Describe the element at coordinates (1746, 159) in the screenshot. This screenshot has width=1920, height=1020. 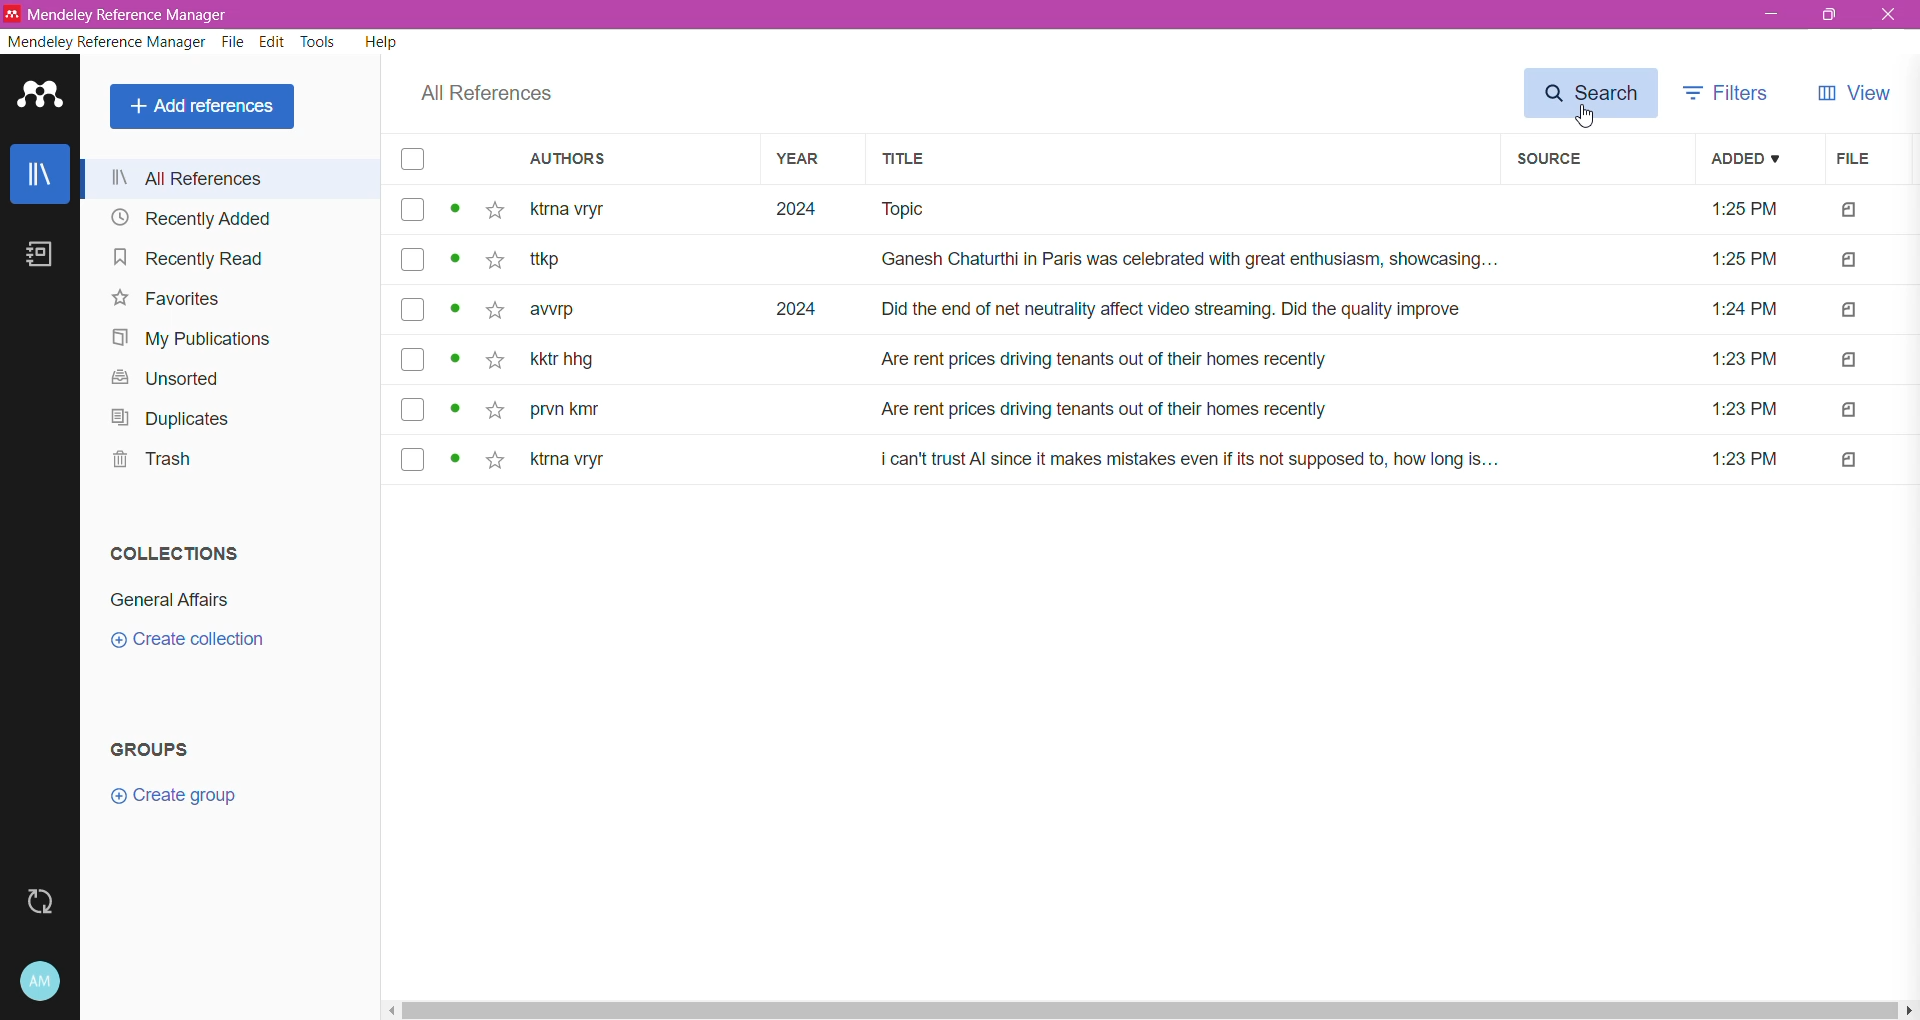
I see `Added` at that location.